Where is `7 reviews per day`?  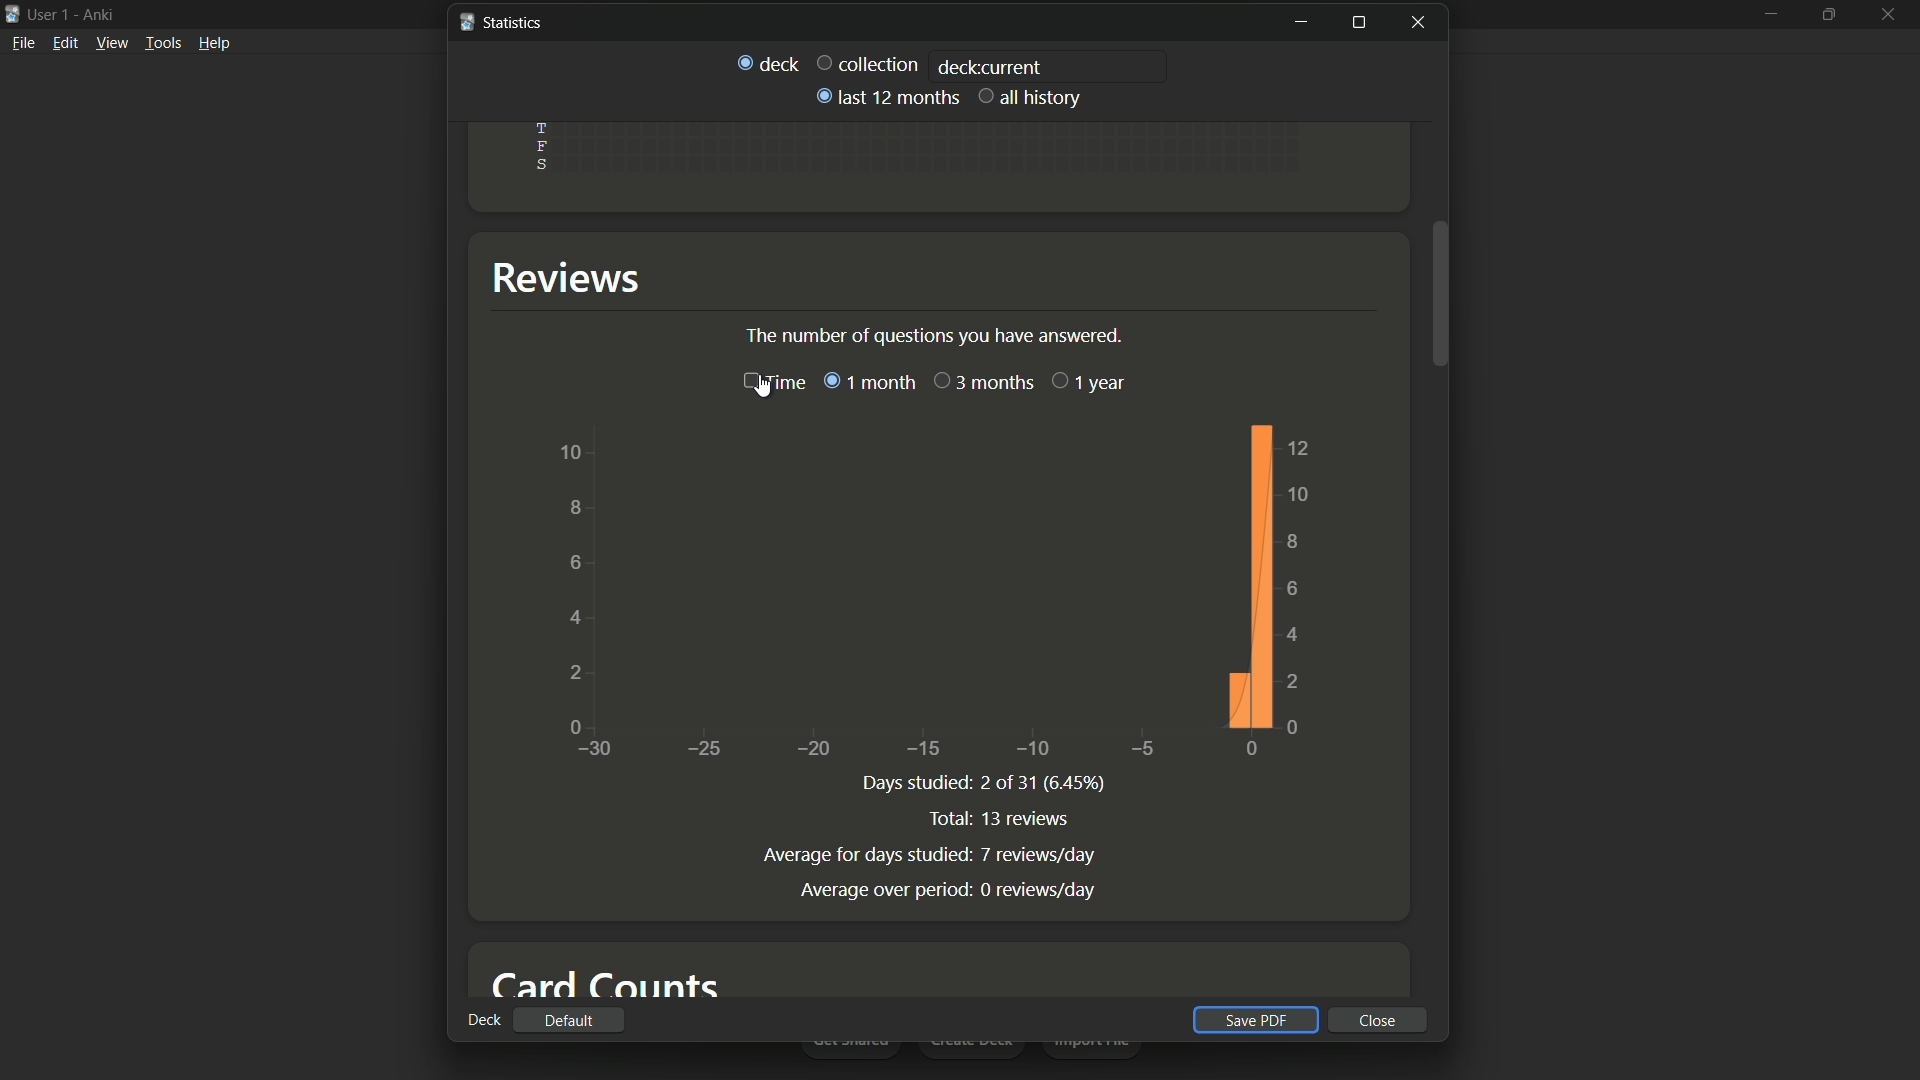
7 reviews per day is located at coordinates (1041, 856).